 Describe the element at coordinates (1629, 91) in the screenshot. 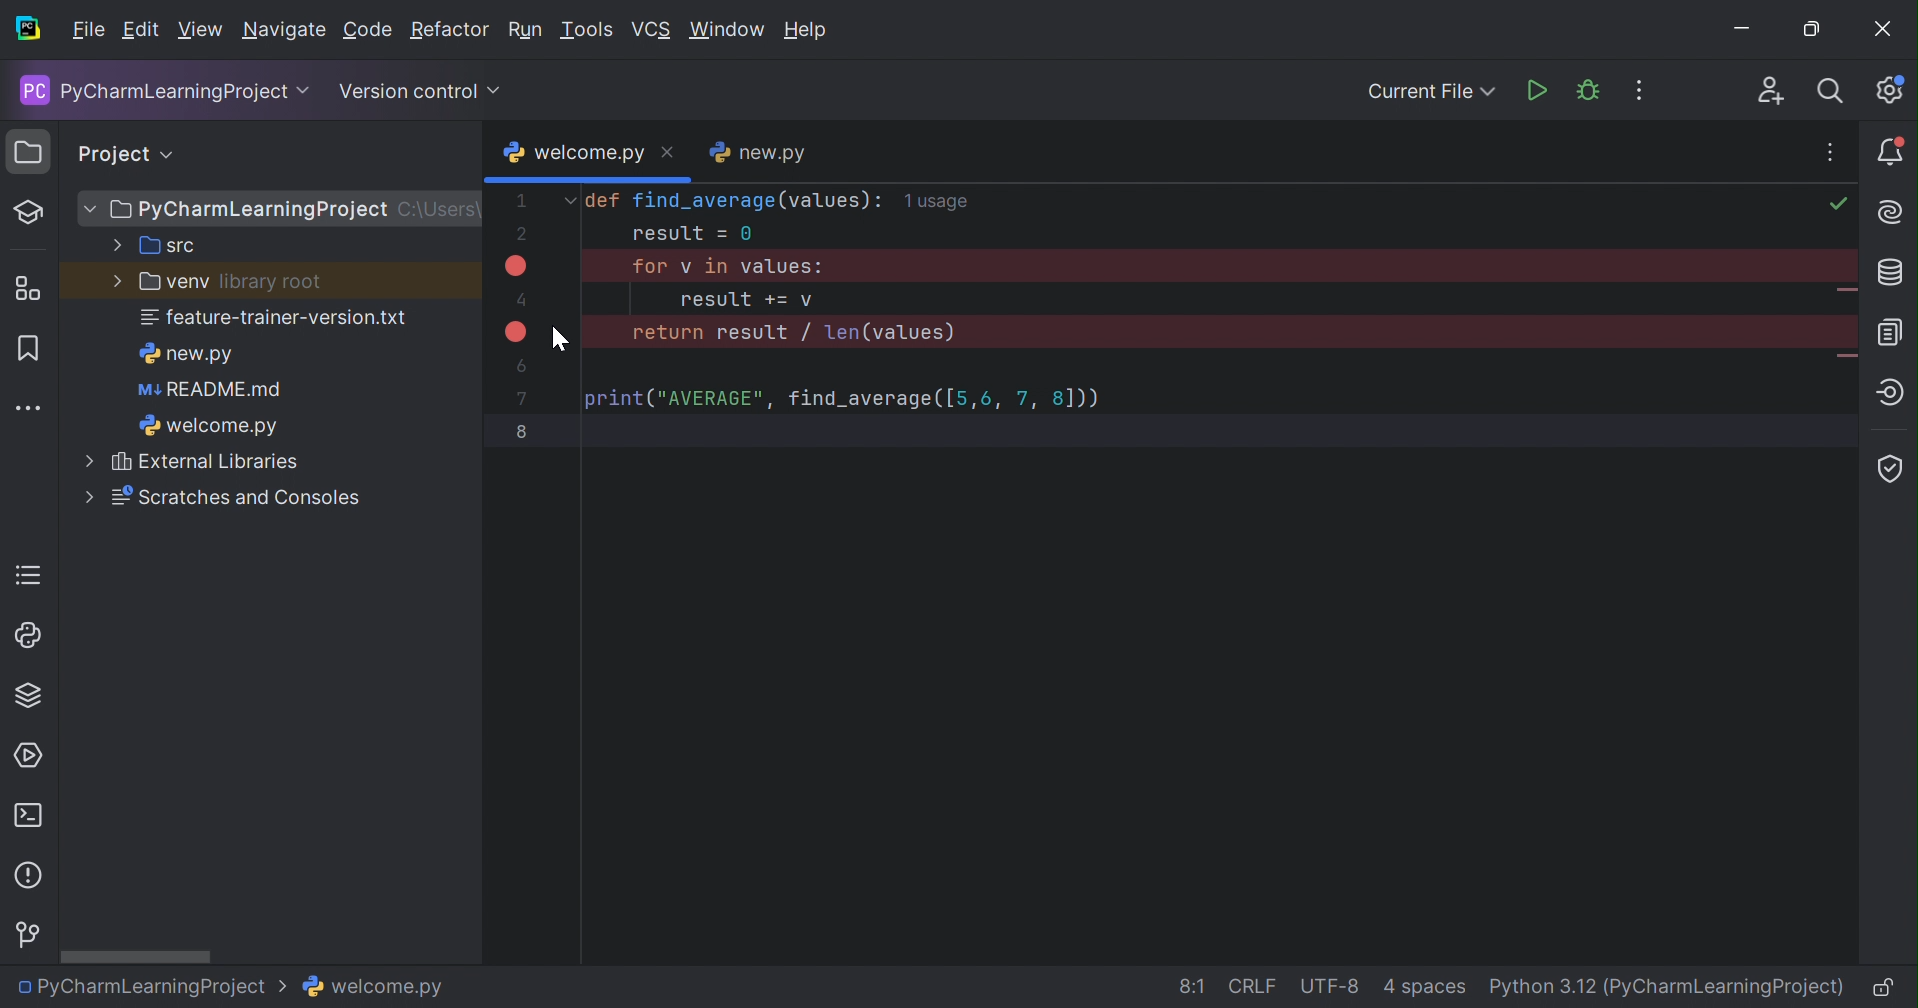

I see `More Actions` at that location.